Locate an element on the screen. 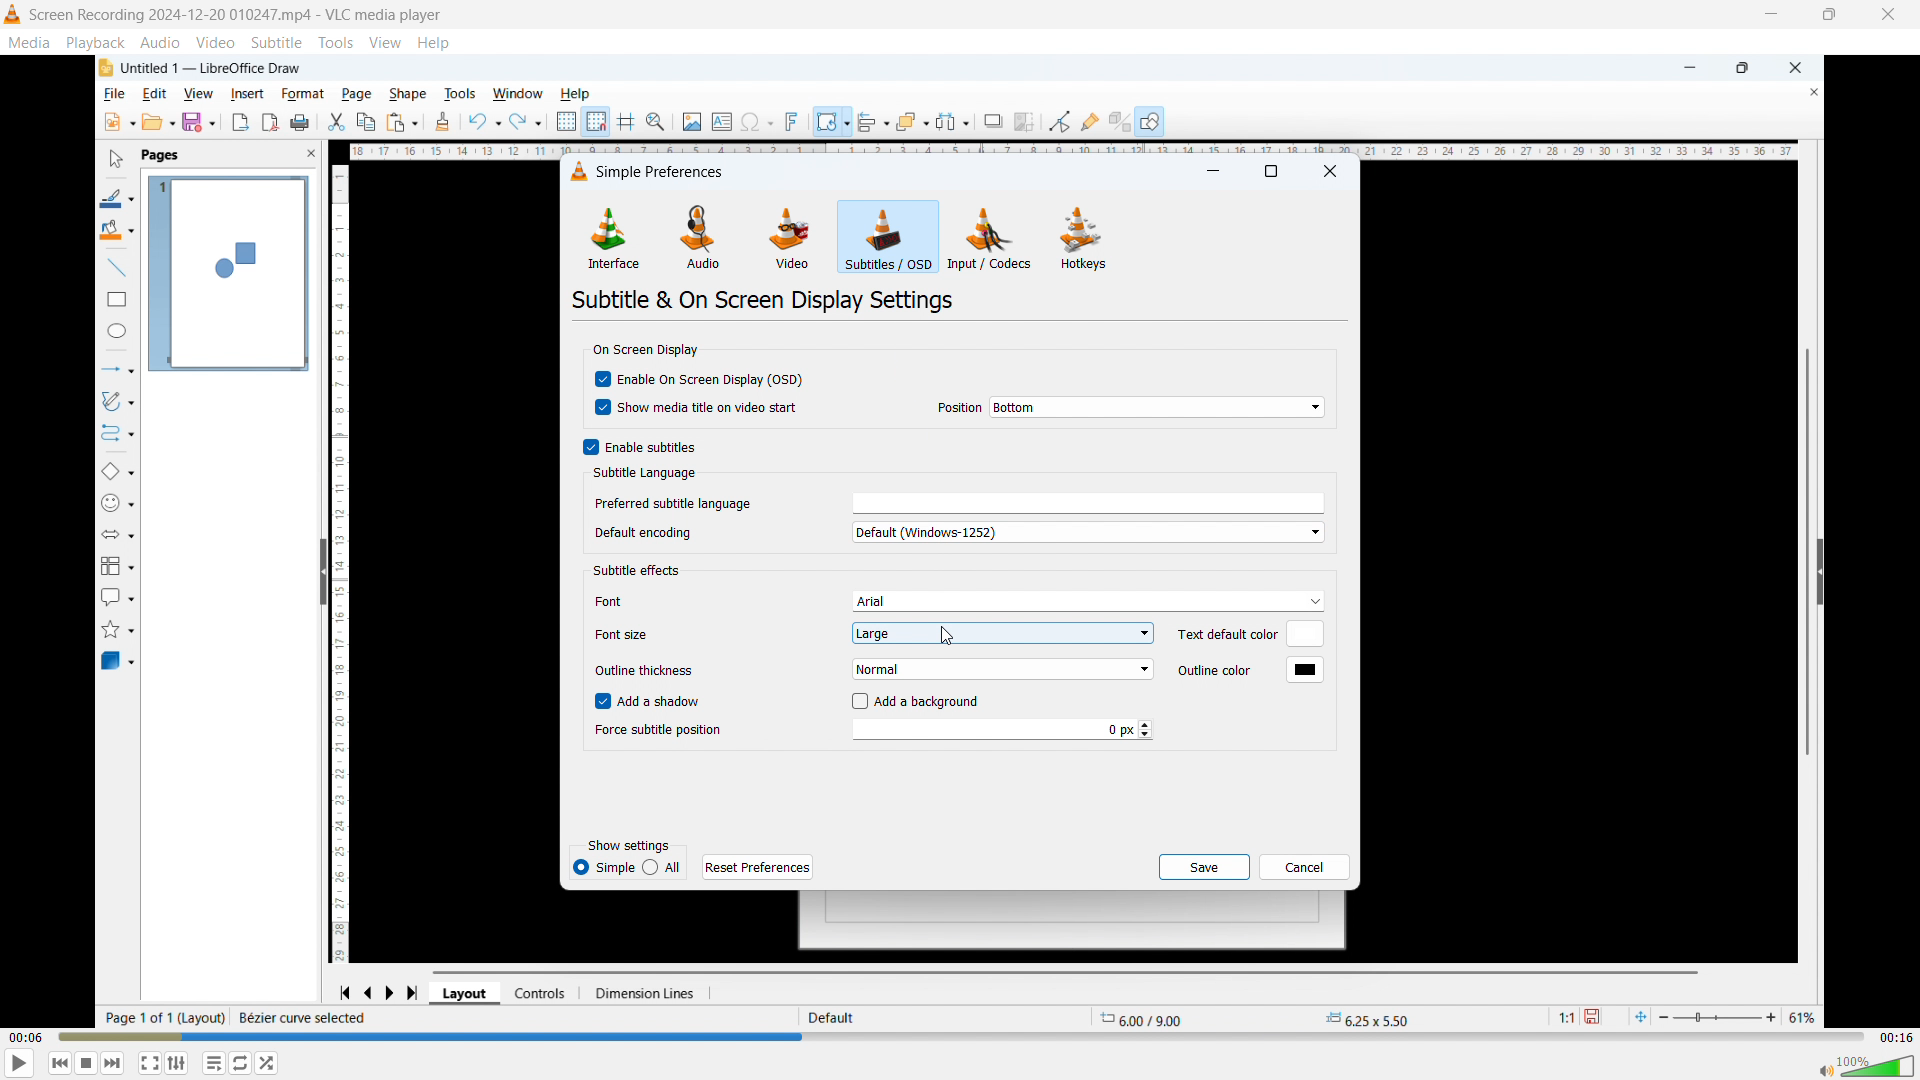  Show settings is located at coordinates (629, 846).